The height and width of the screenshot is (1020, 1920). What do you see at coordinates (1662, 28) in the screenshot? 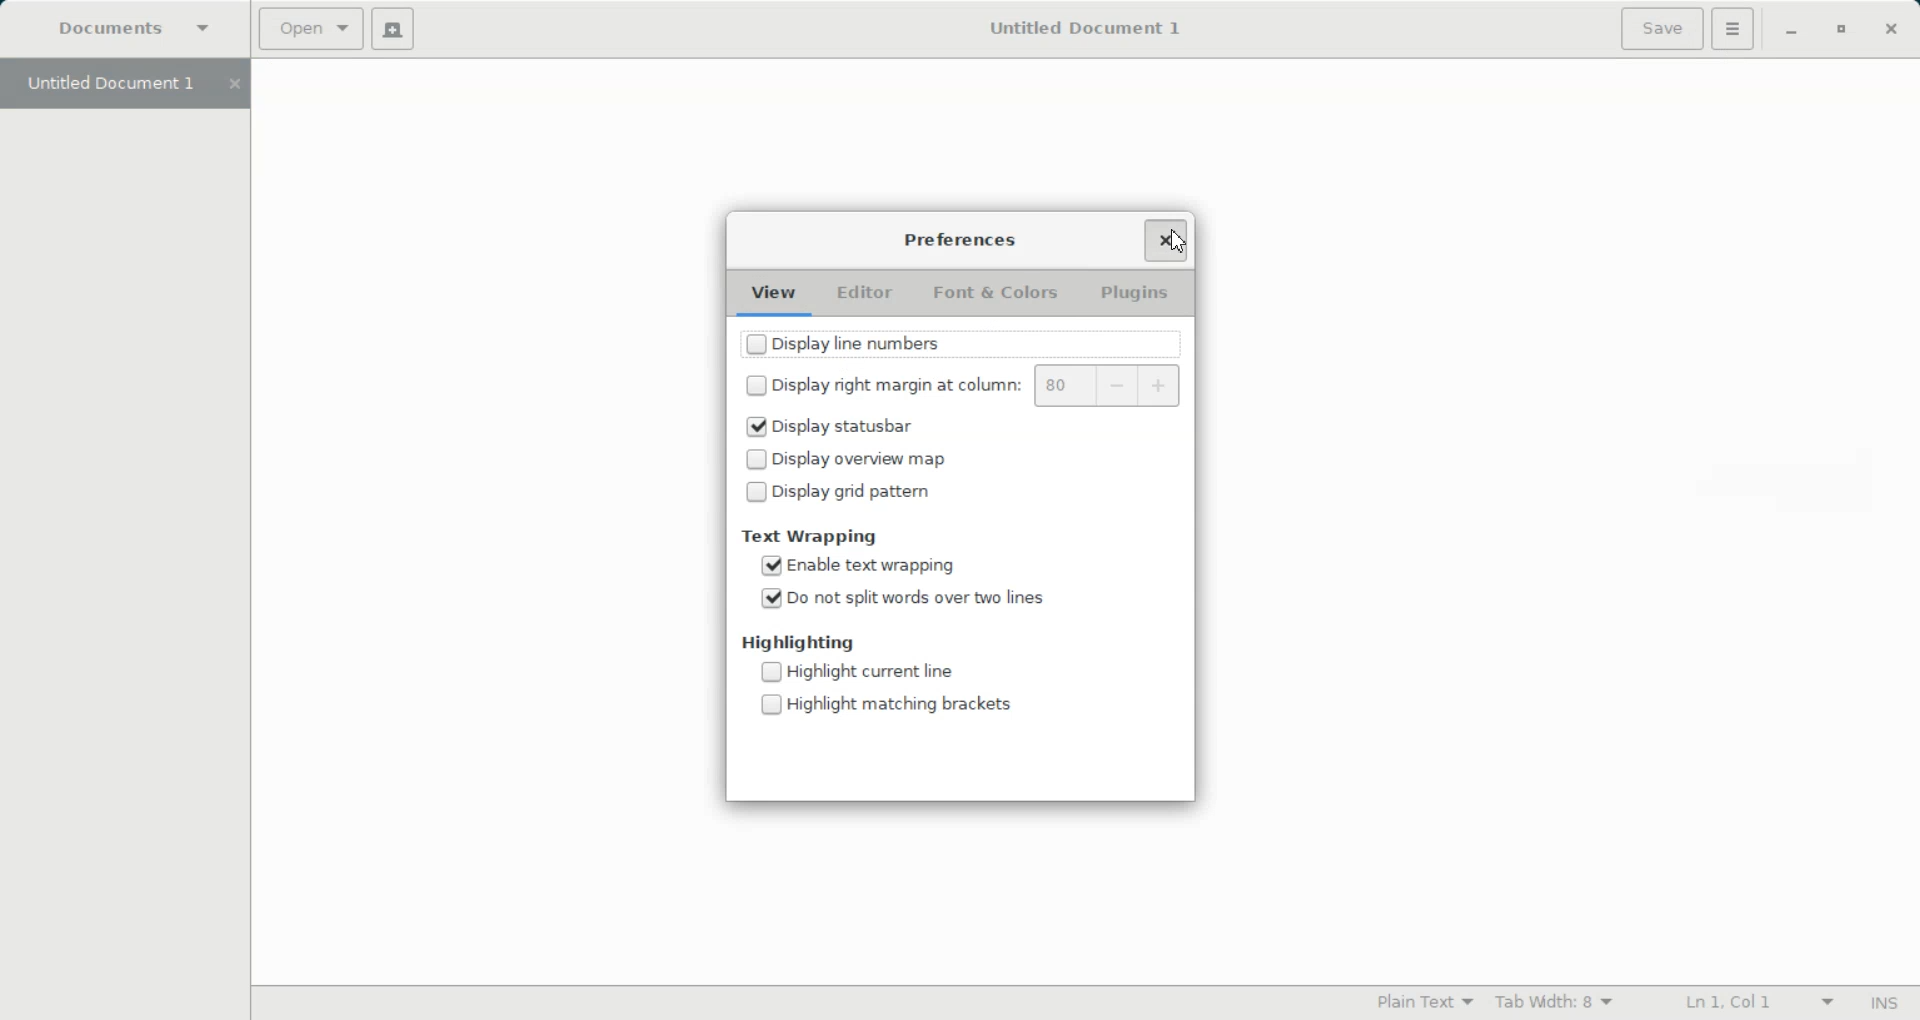
I see `Save` at bounding box center [1662, 28].